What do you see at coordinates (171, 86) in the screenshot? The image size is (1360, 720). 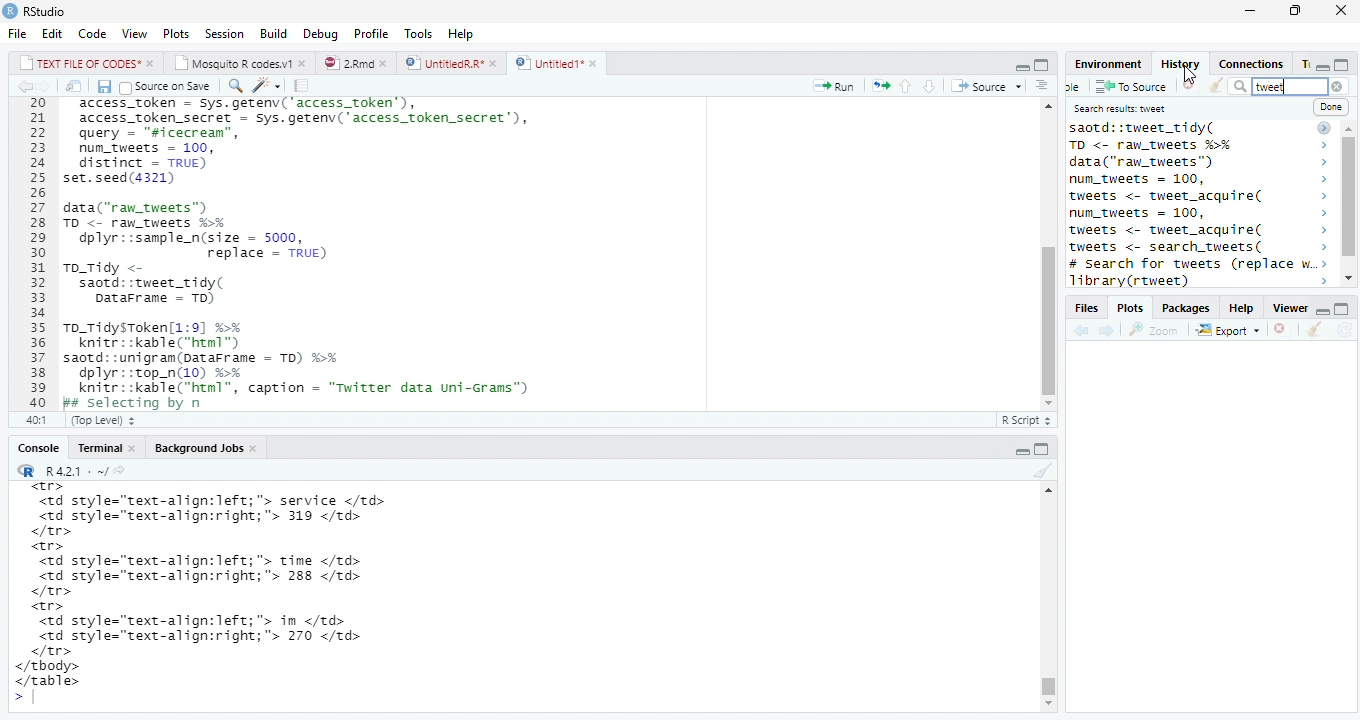 I see `Source on save` at bounding box center [171, 86].